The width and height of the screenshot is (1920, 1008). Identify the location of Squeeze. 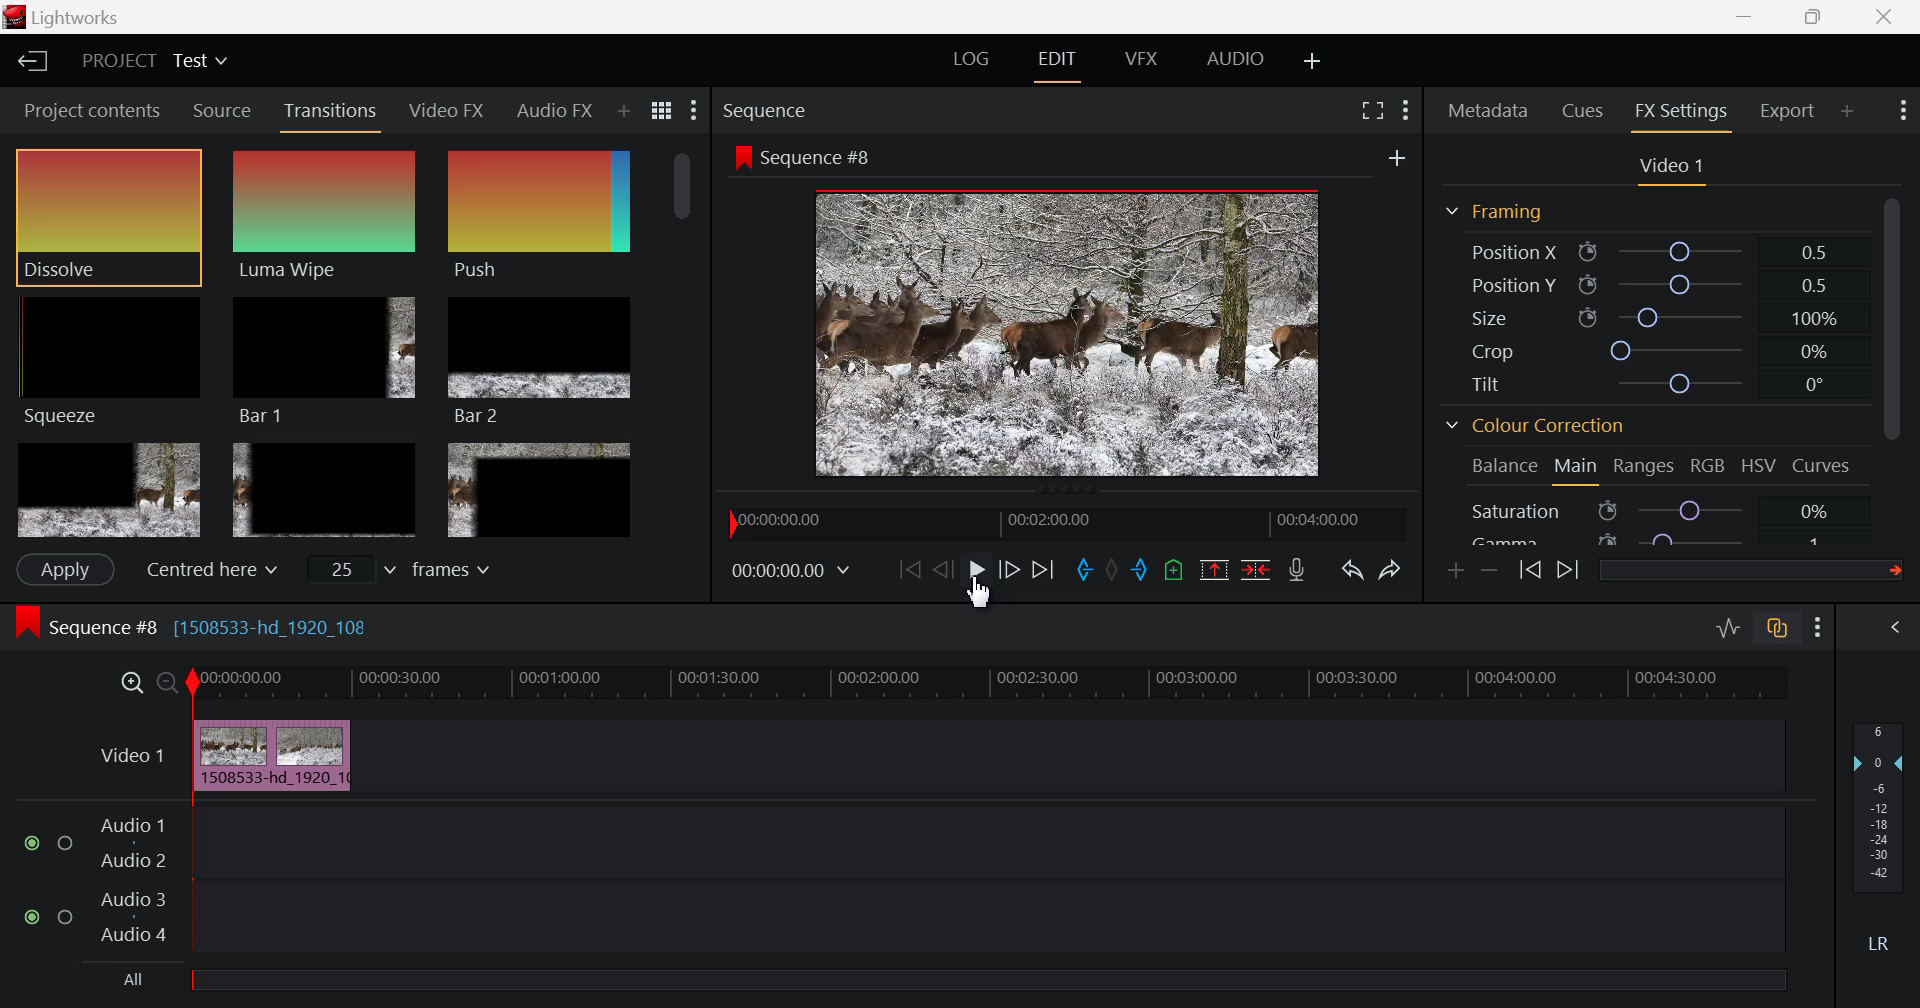
(107, 359).